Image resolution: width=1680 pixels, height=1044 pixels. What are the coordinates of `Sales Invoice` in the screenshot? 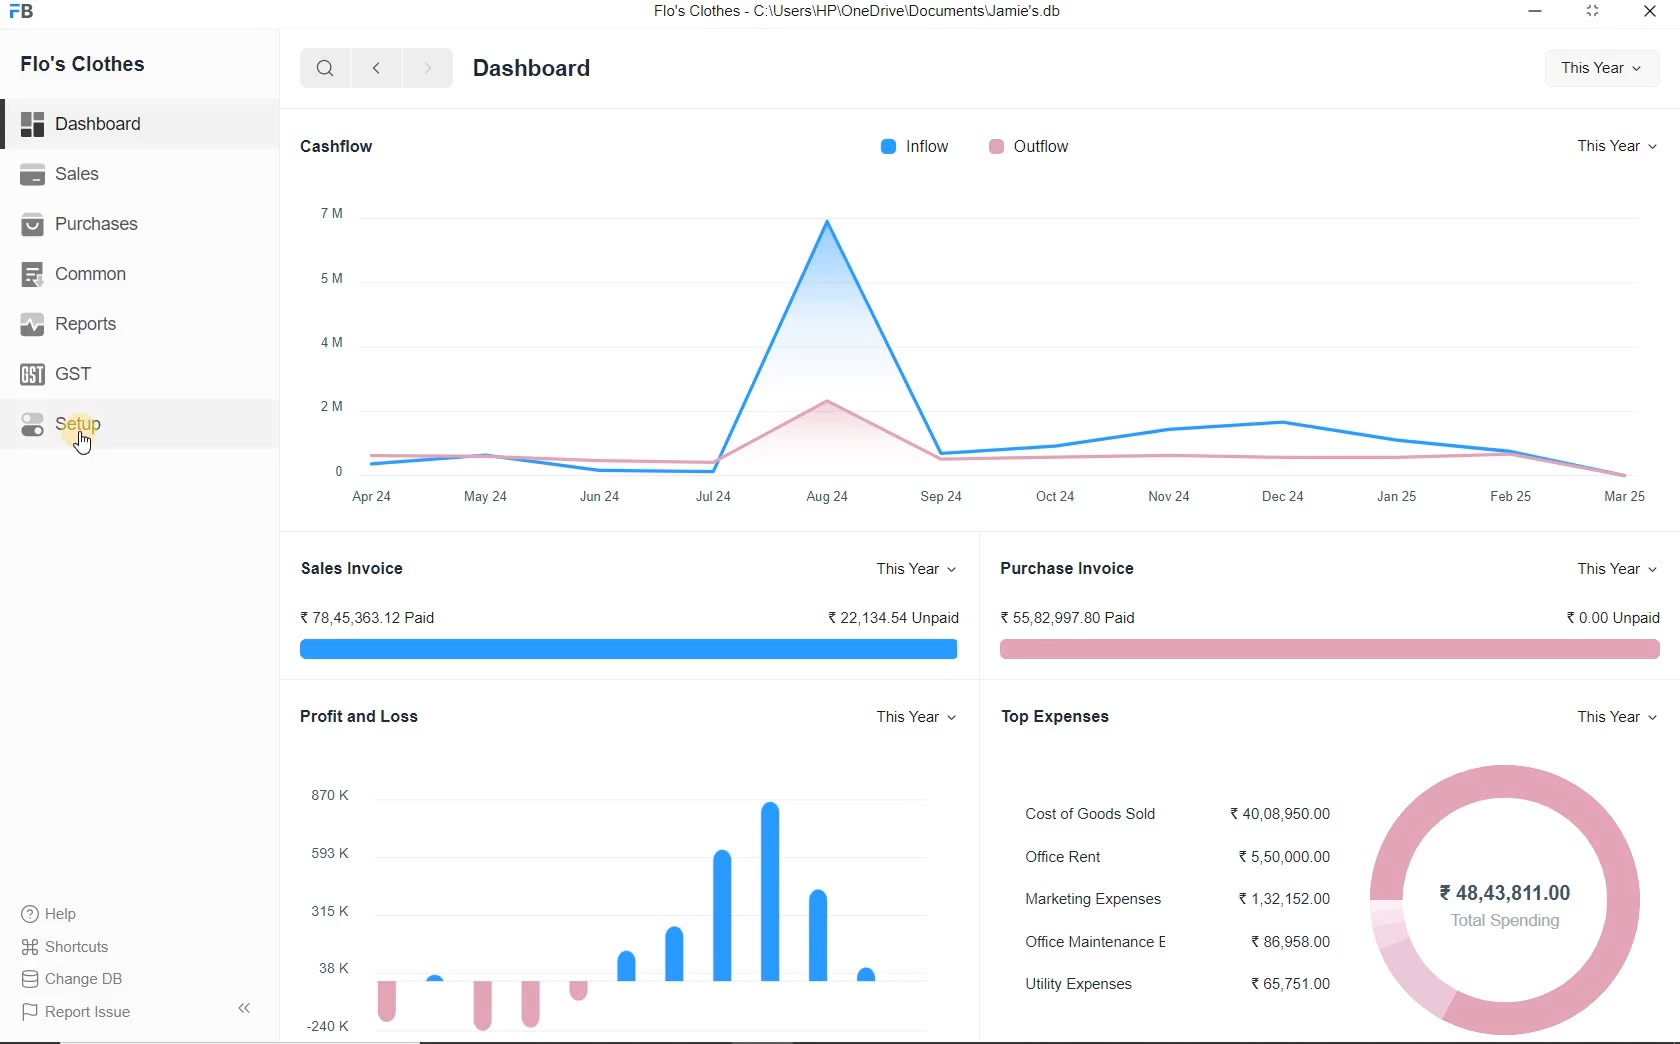 It's located at (352, 567).